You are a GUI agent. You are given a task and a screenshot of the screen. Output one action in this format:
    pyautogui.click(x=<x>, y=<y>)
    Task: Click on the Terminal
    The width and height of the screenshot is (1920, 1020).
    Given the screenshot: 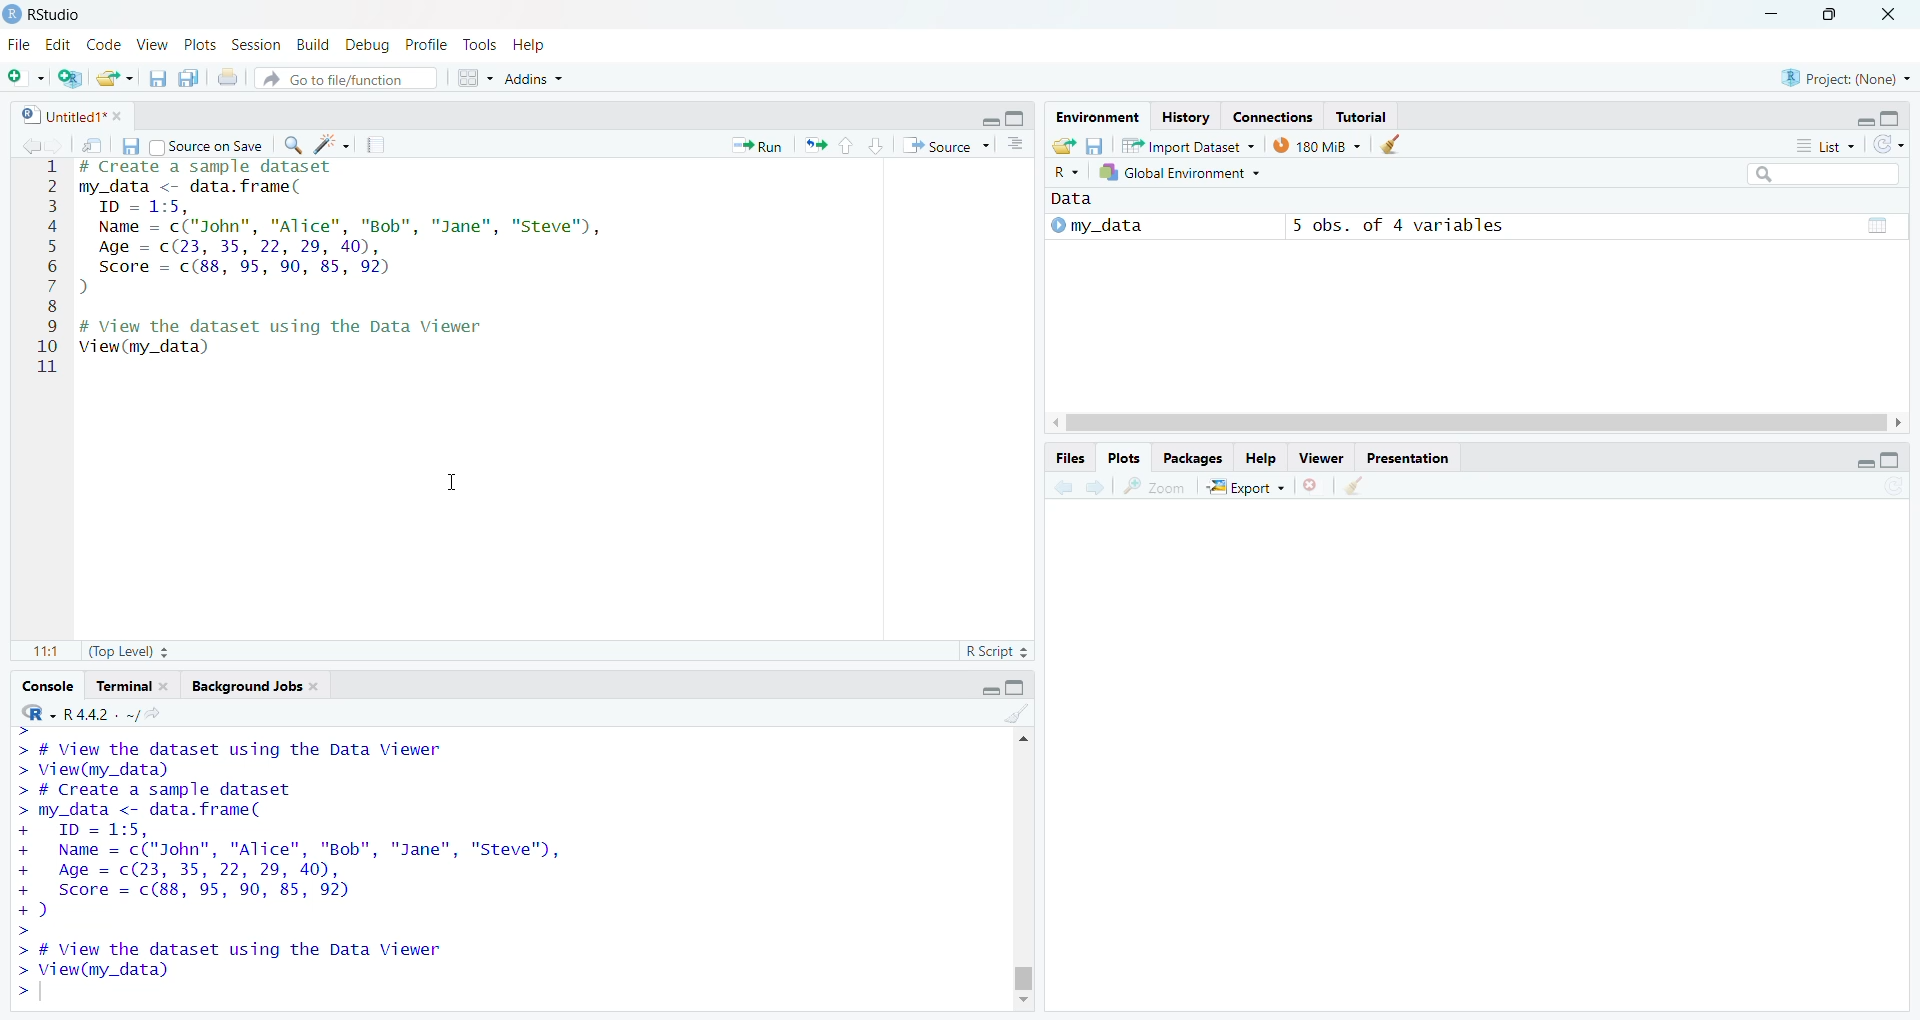 What is the action you would take?
    pyautogui.click(x=132, y=685)
    